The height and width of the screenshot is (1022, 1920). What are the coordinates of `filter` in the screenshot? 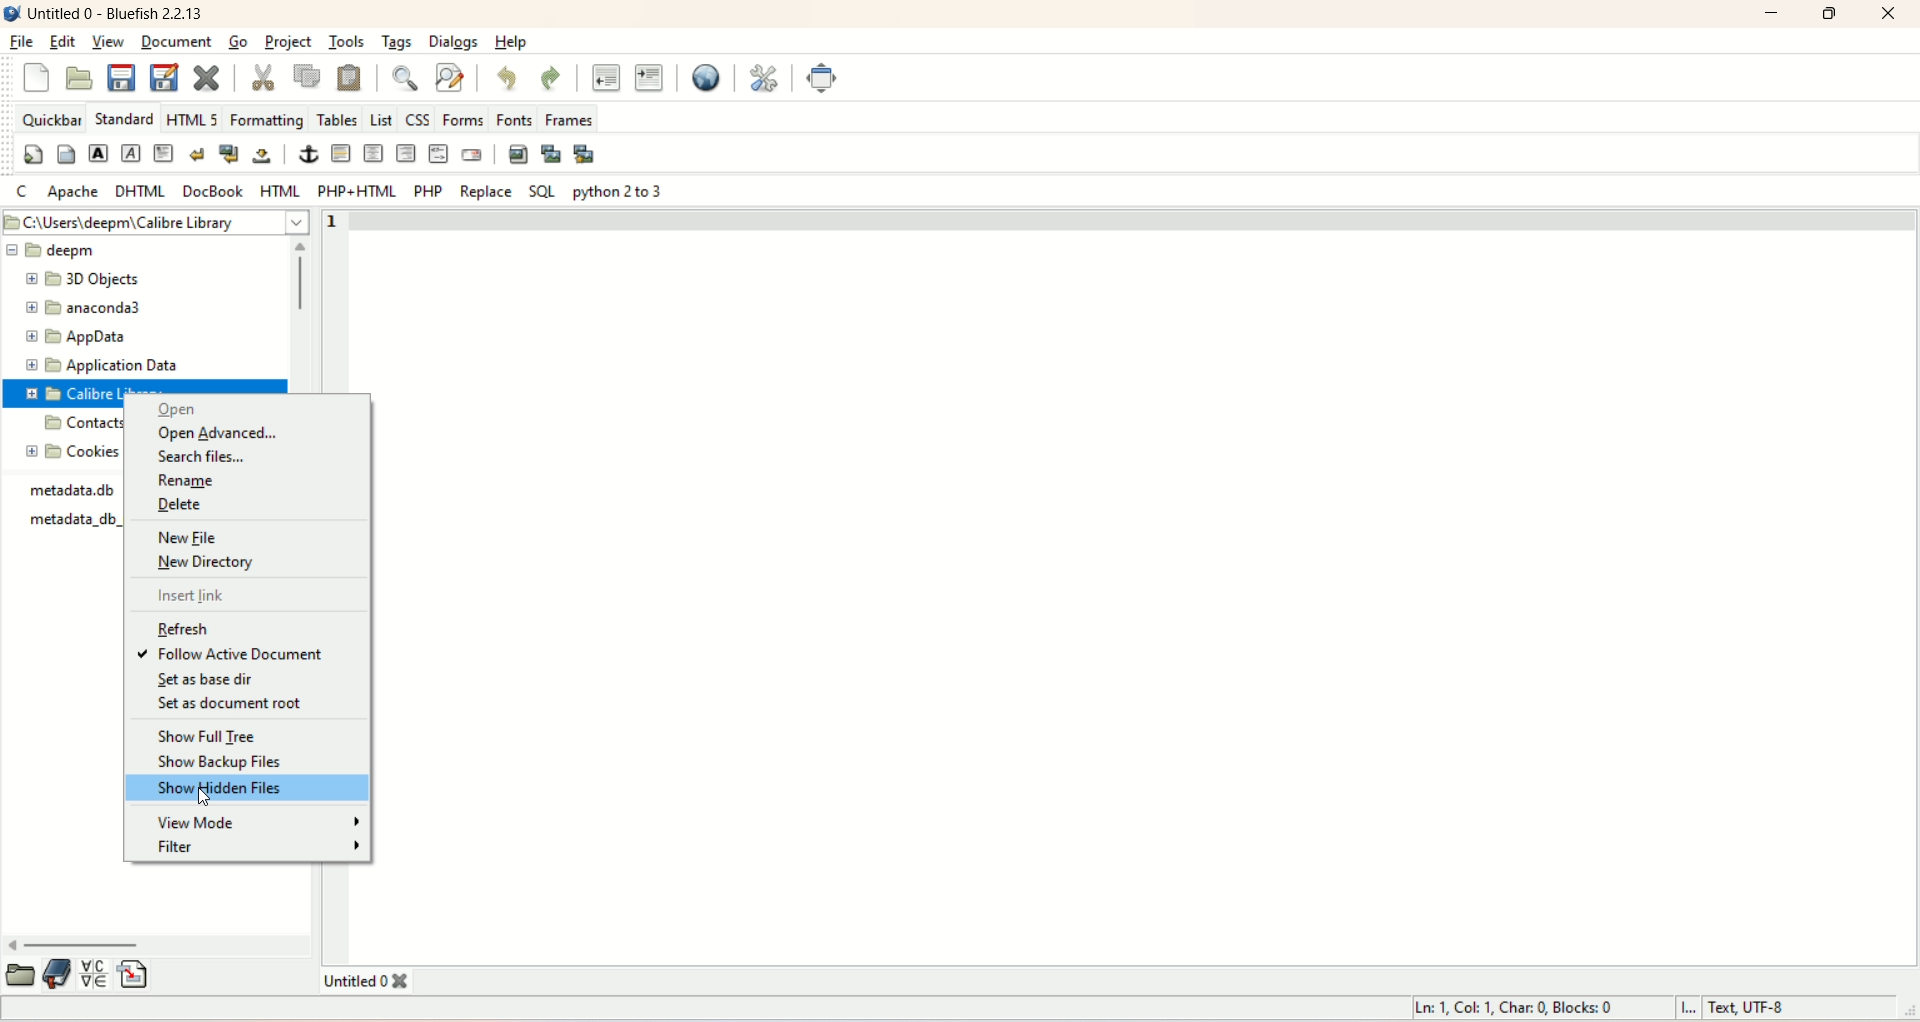 It's located at (261, 848).